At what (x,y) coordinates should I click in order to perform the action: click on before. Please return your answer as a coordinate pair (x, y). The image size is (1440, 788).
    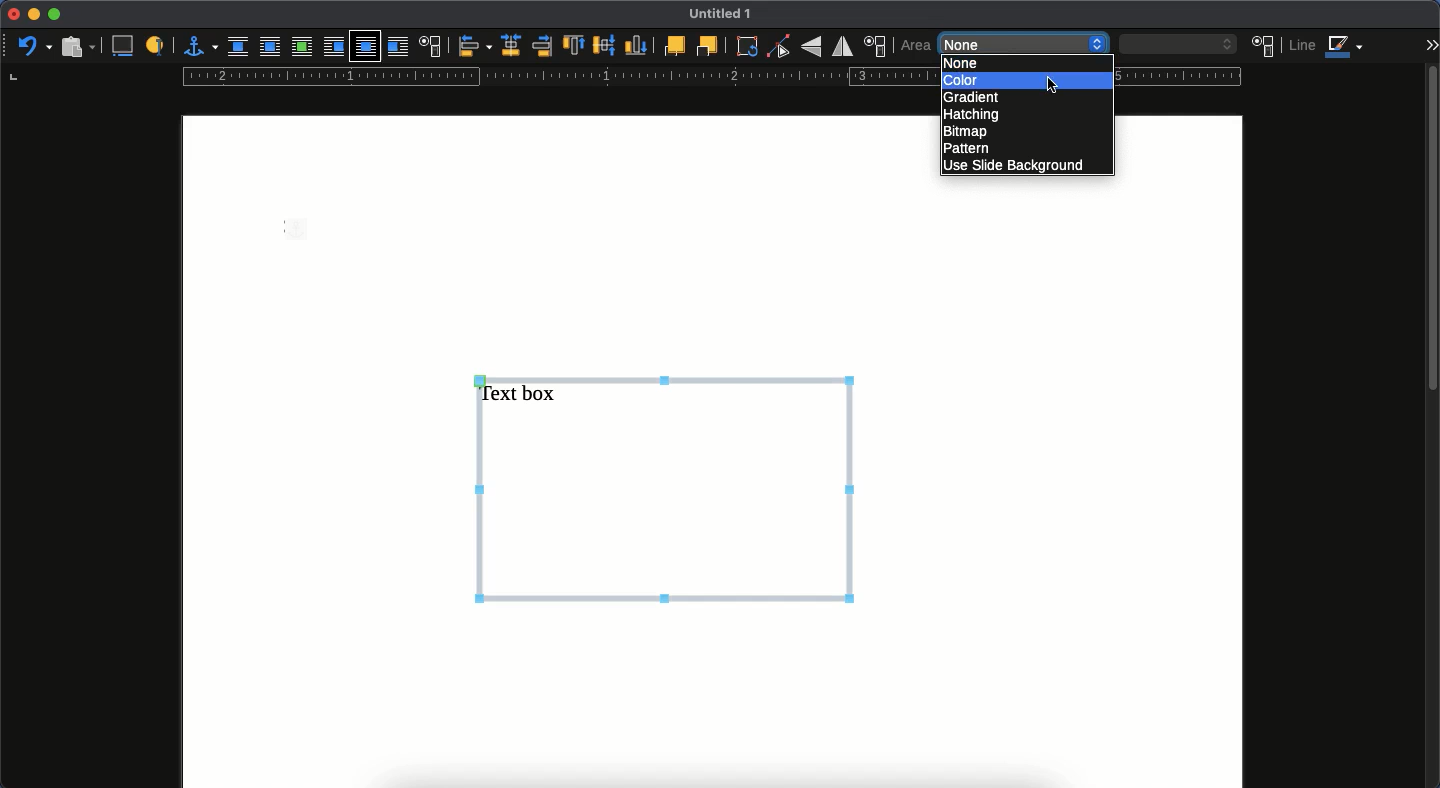
    Looking at the image, I should click on (332, 48).